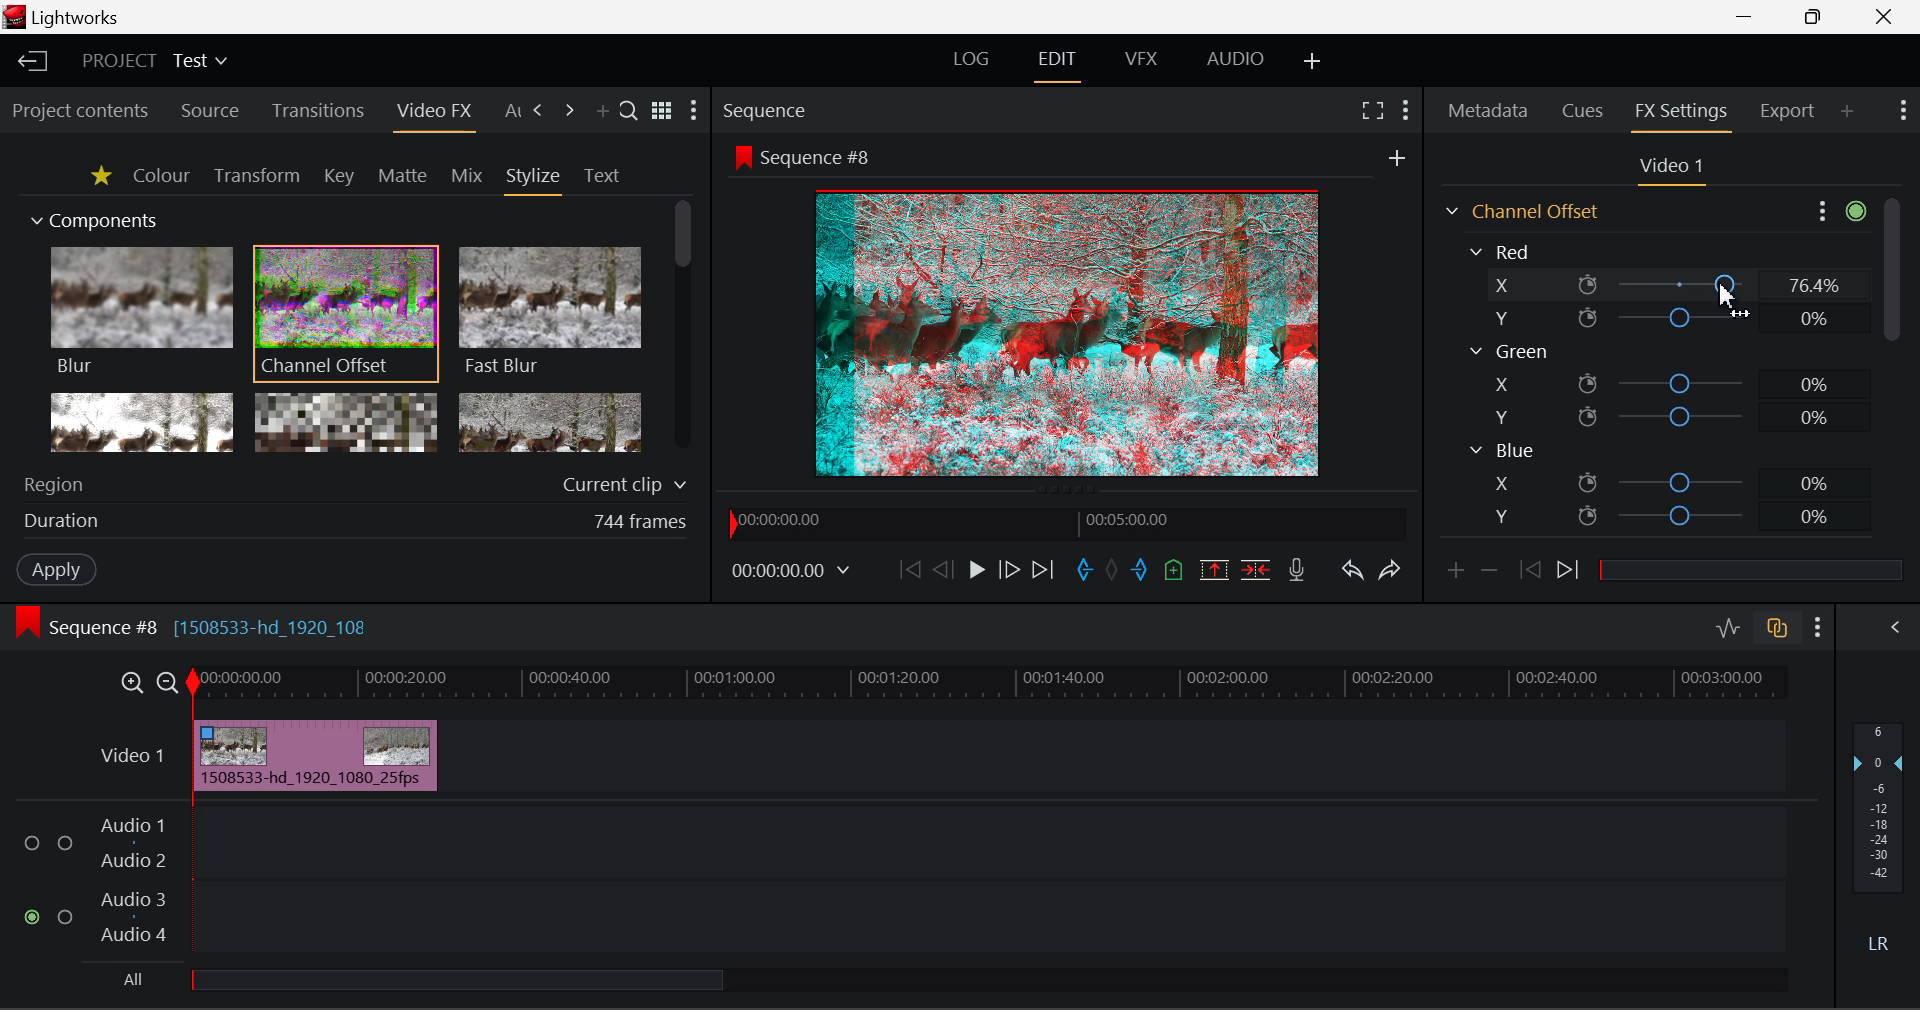 This screenshot has height=1010, width=1920. What do you see at coordinates (1883, 18) in the screenshot?
I see `Close` at bounding box center [1883, 18].